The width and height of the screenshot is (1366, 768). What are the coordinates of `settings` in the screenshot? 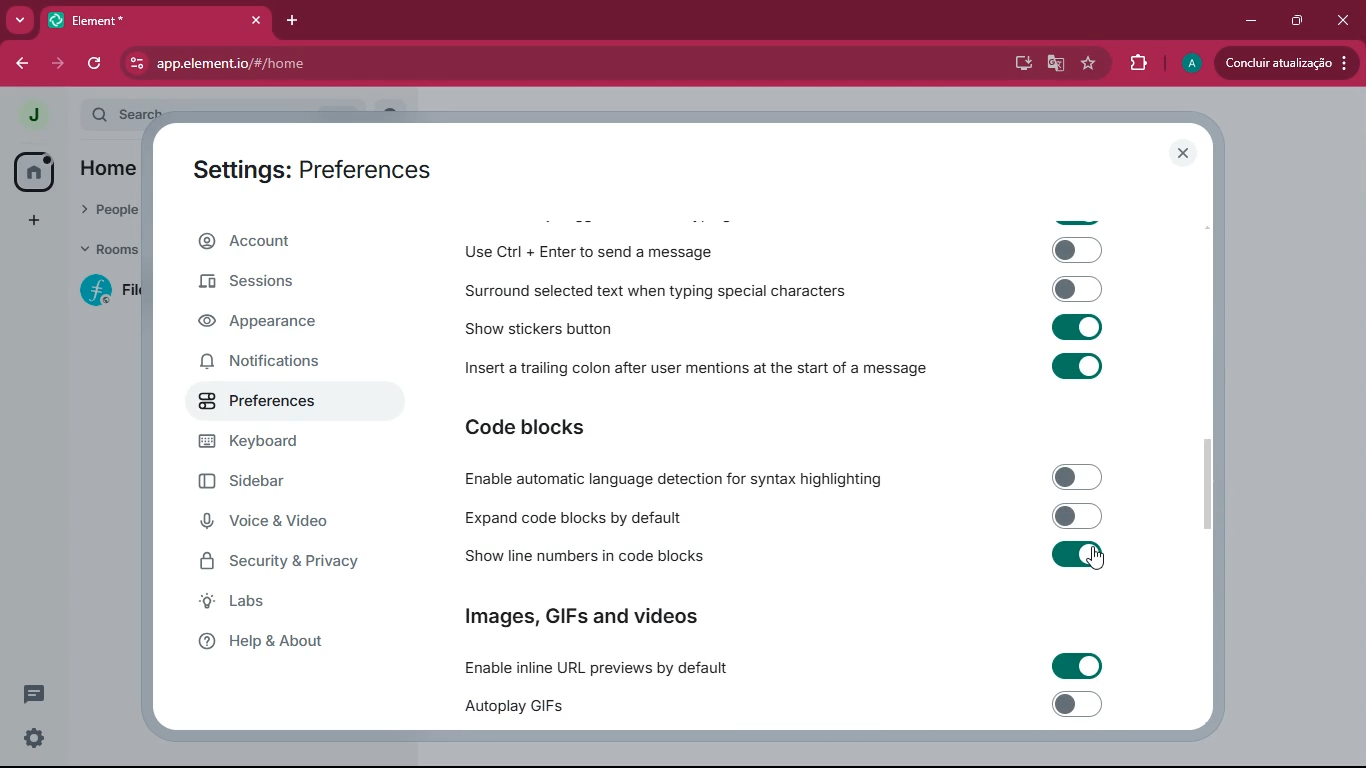 It's located at (34, 738).